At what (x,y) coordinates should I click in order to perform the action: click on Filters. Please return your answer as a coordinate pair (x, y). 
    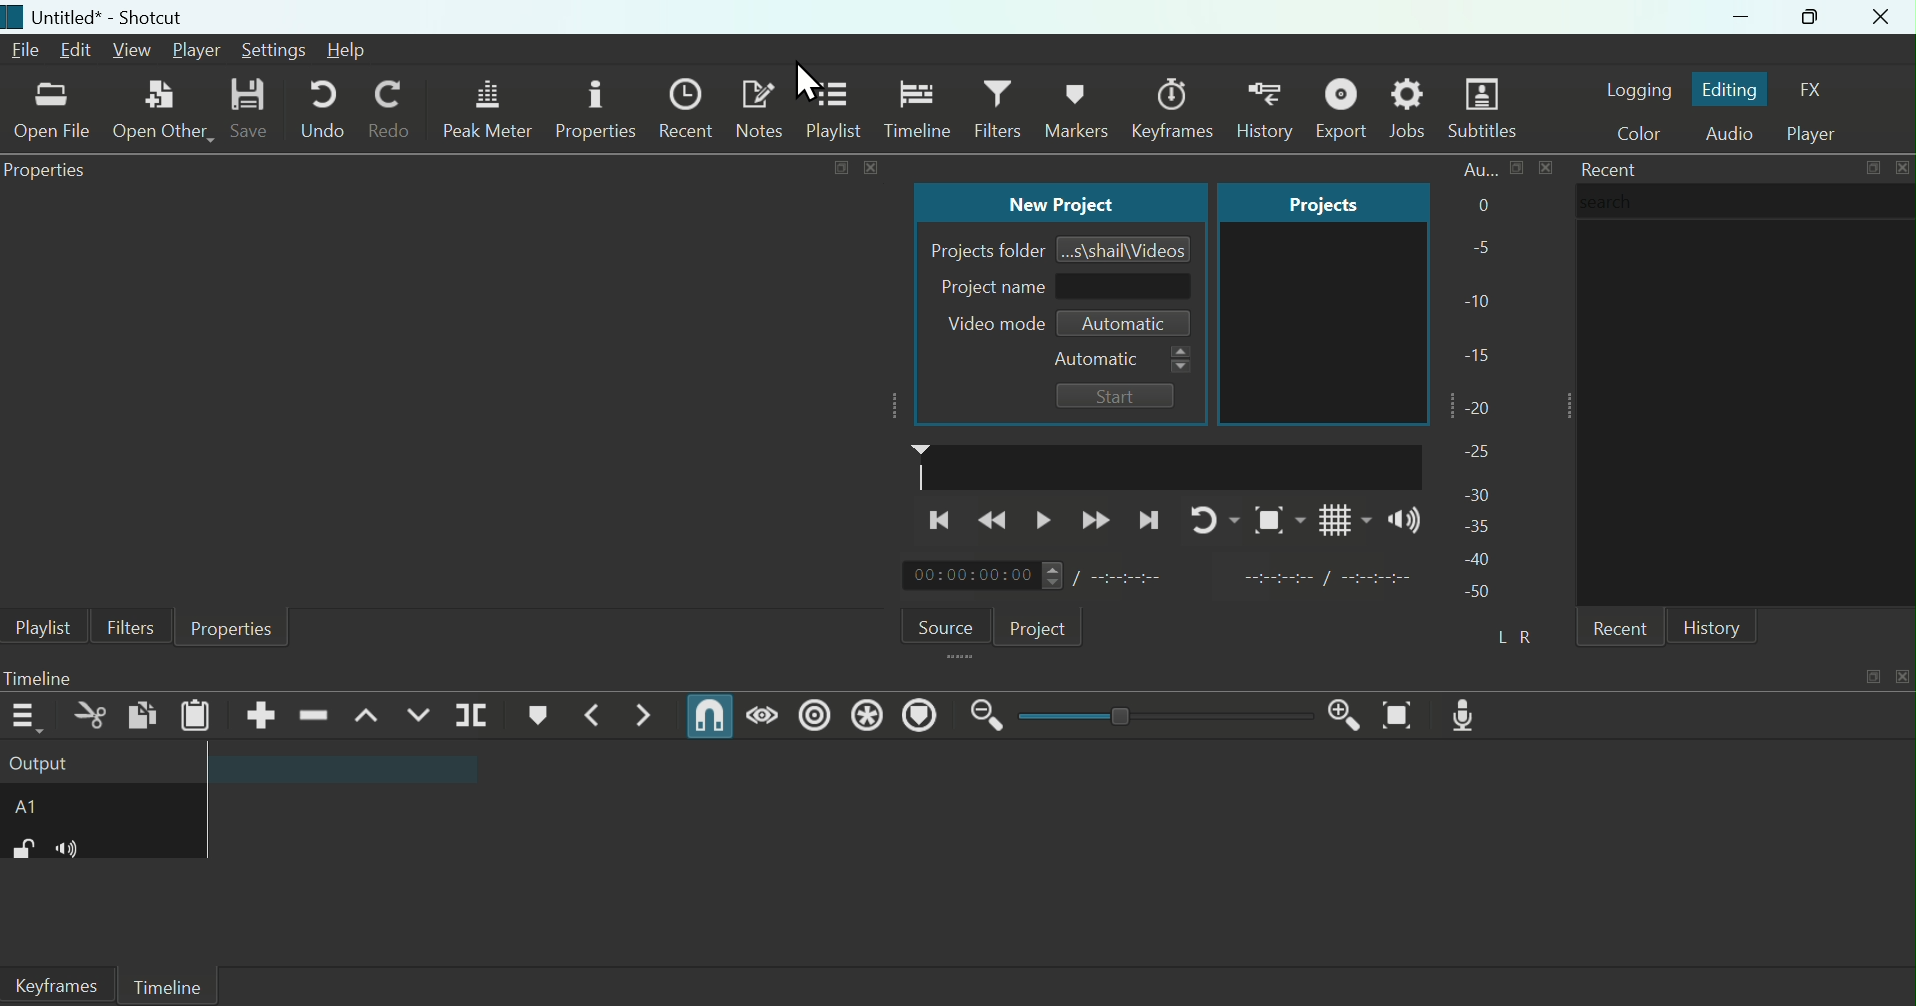
    Looking at the image, I should click on (1000, 110).